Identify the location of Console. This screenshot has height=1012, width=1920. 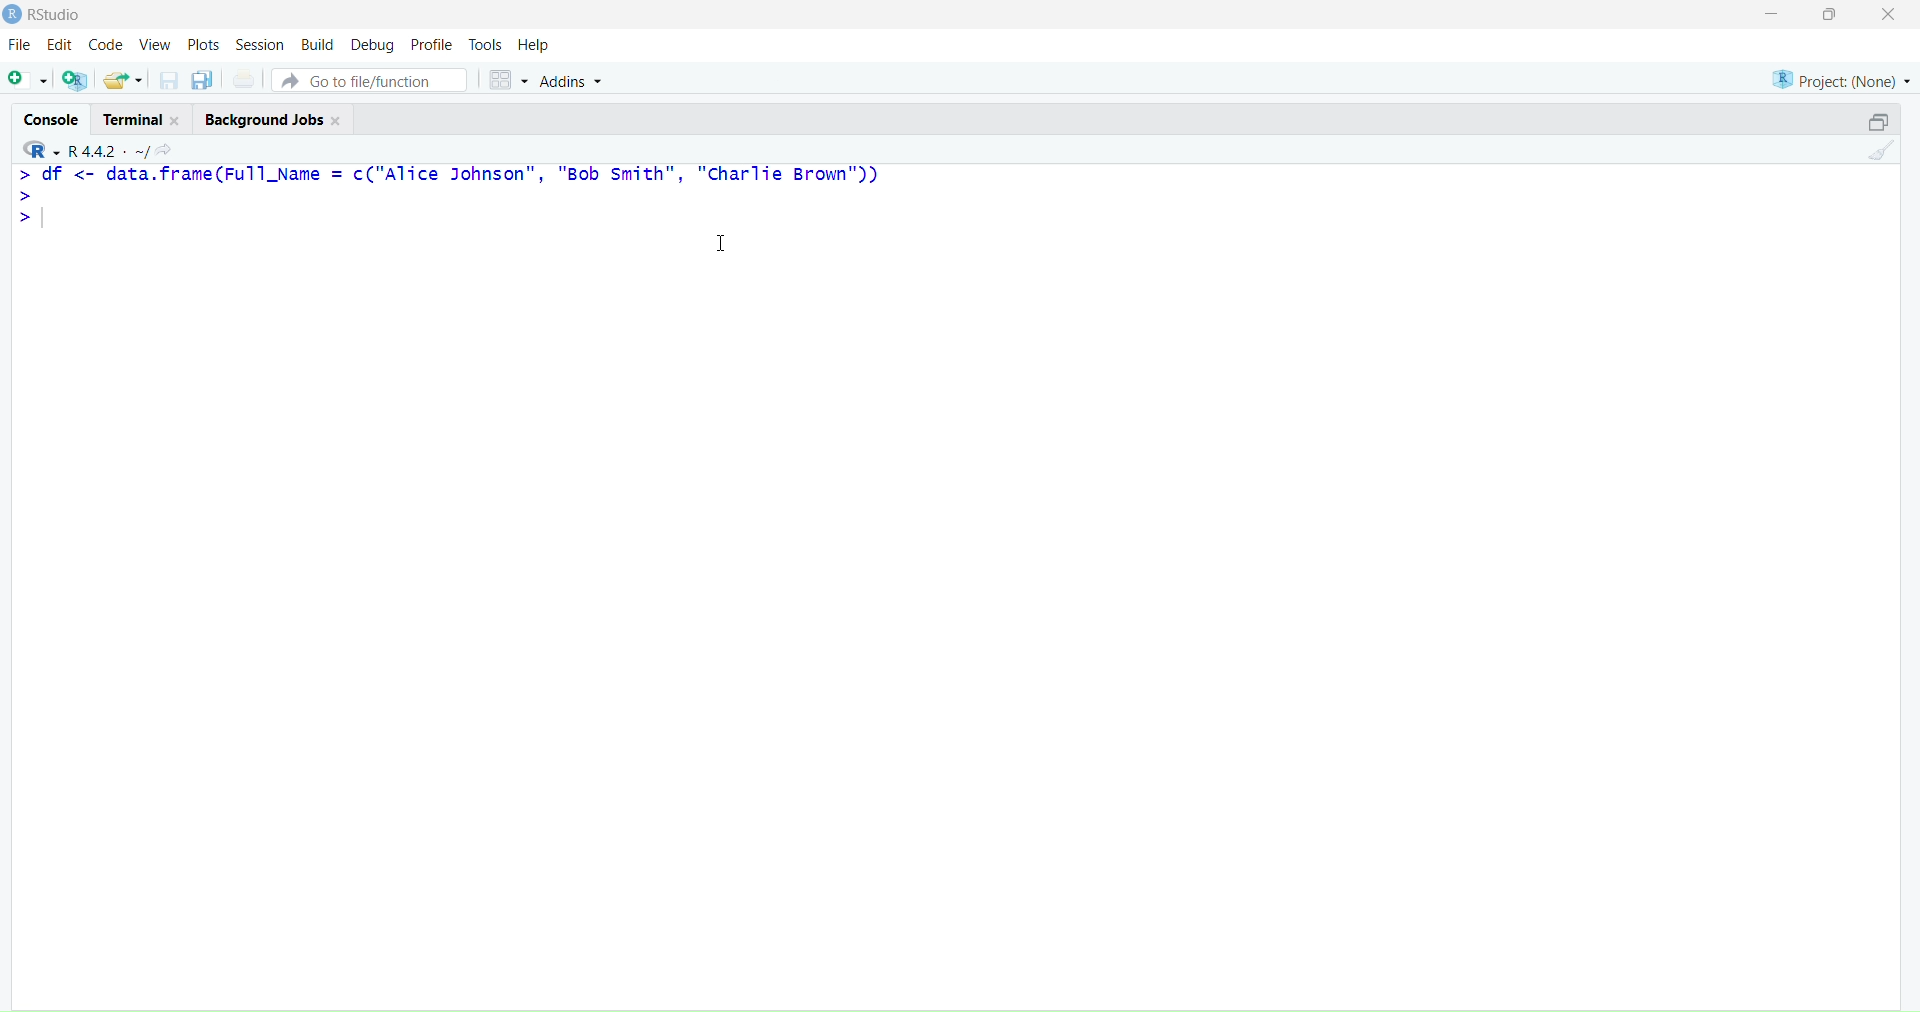
(53, 116).